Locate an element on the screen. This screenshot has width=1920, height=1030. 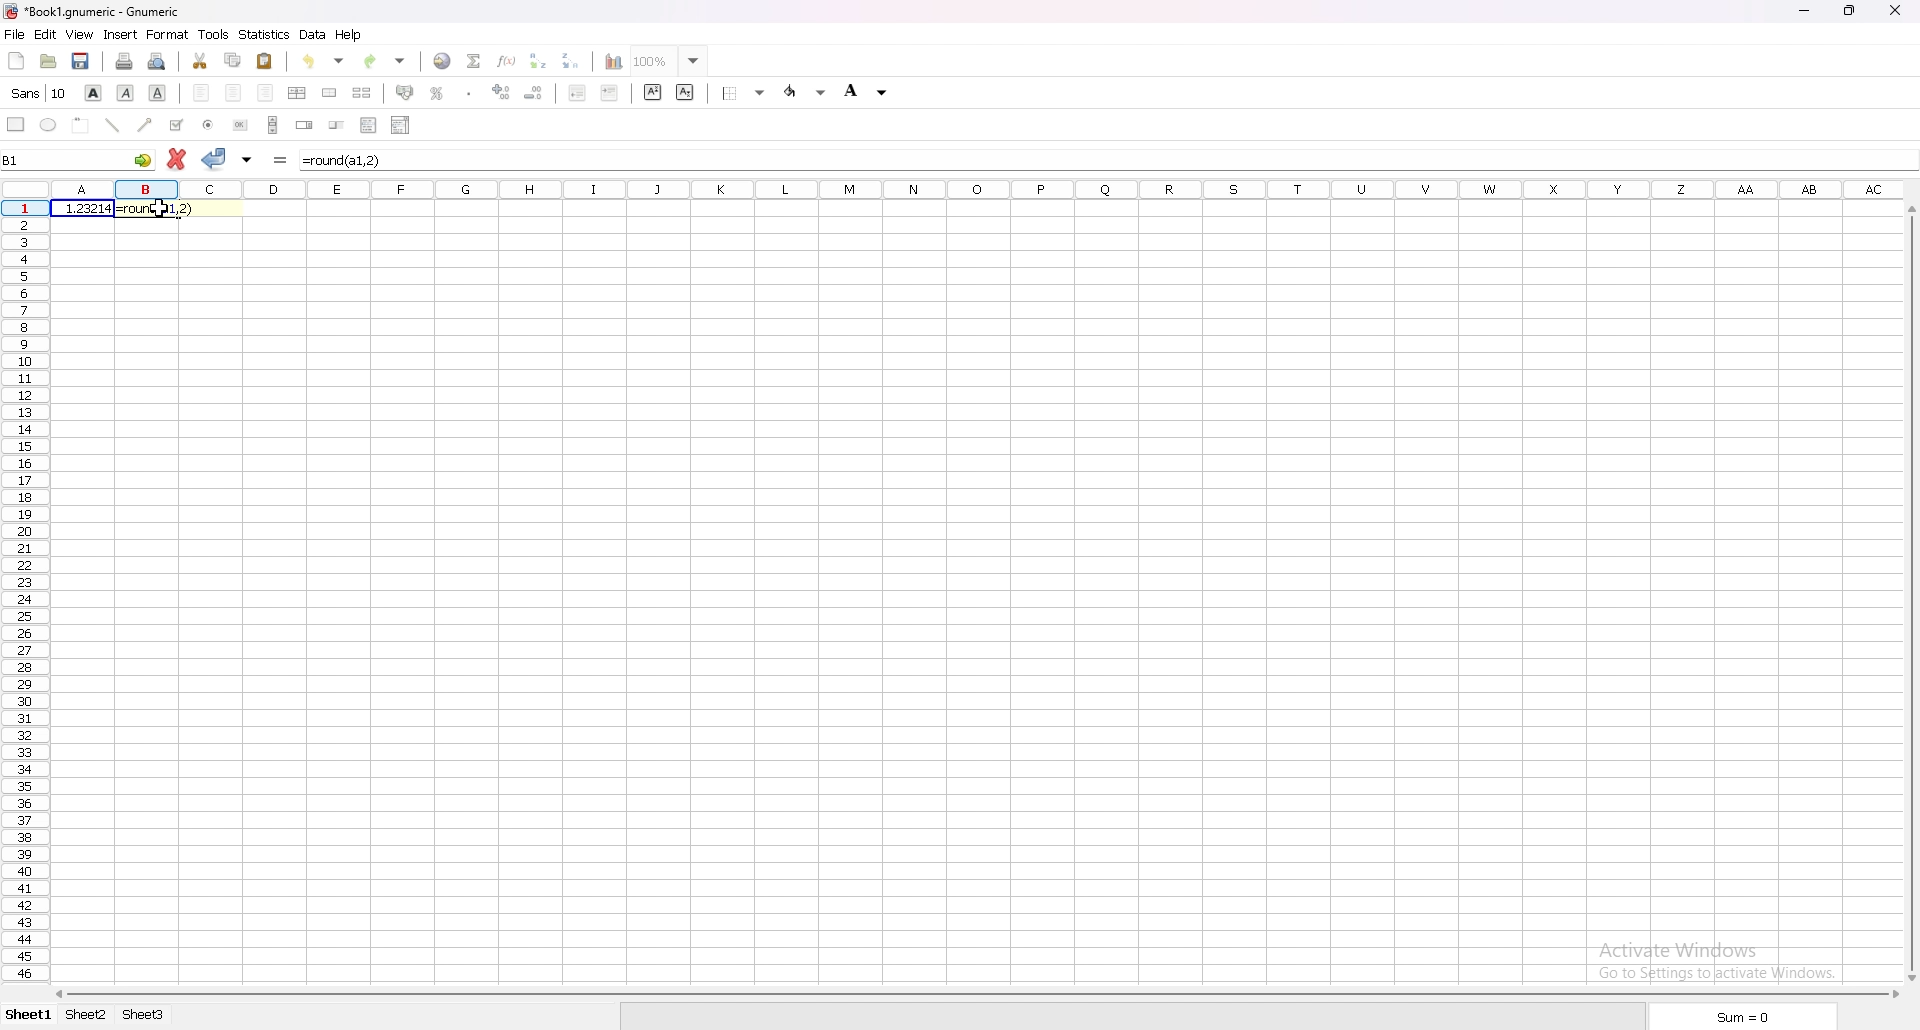
edit is located at coordinates (46, 35).